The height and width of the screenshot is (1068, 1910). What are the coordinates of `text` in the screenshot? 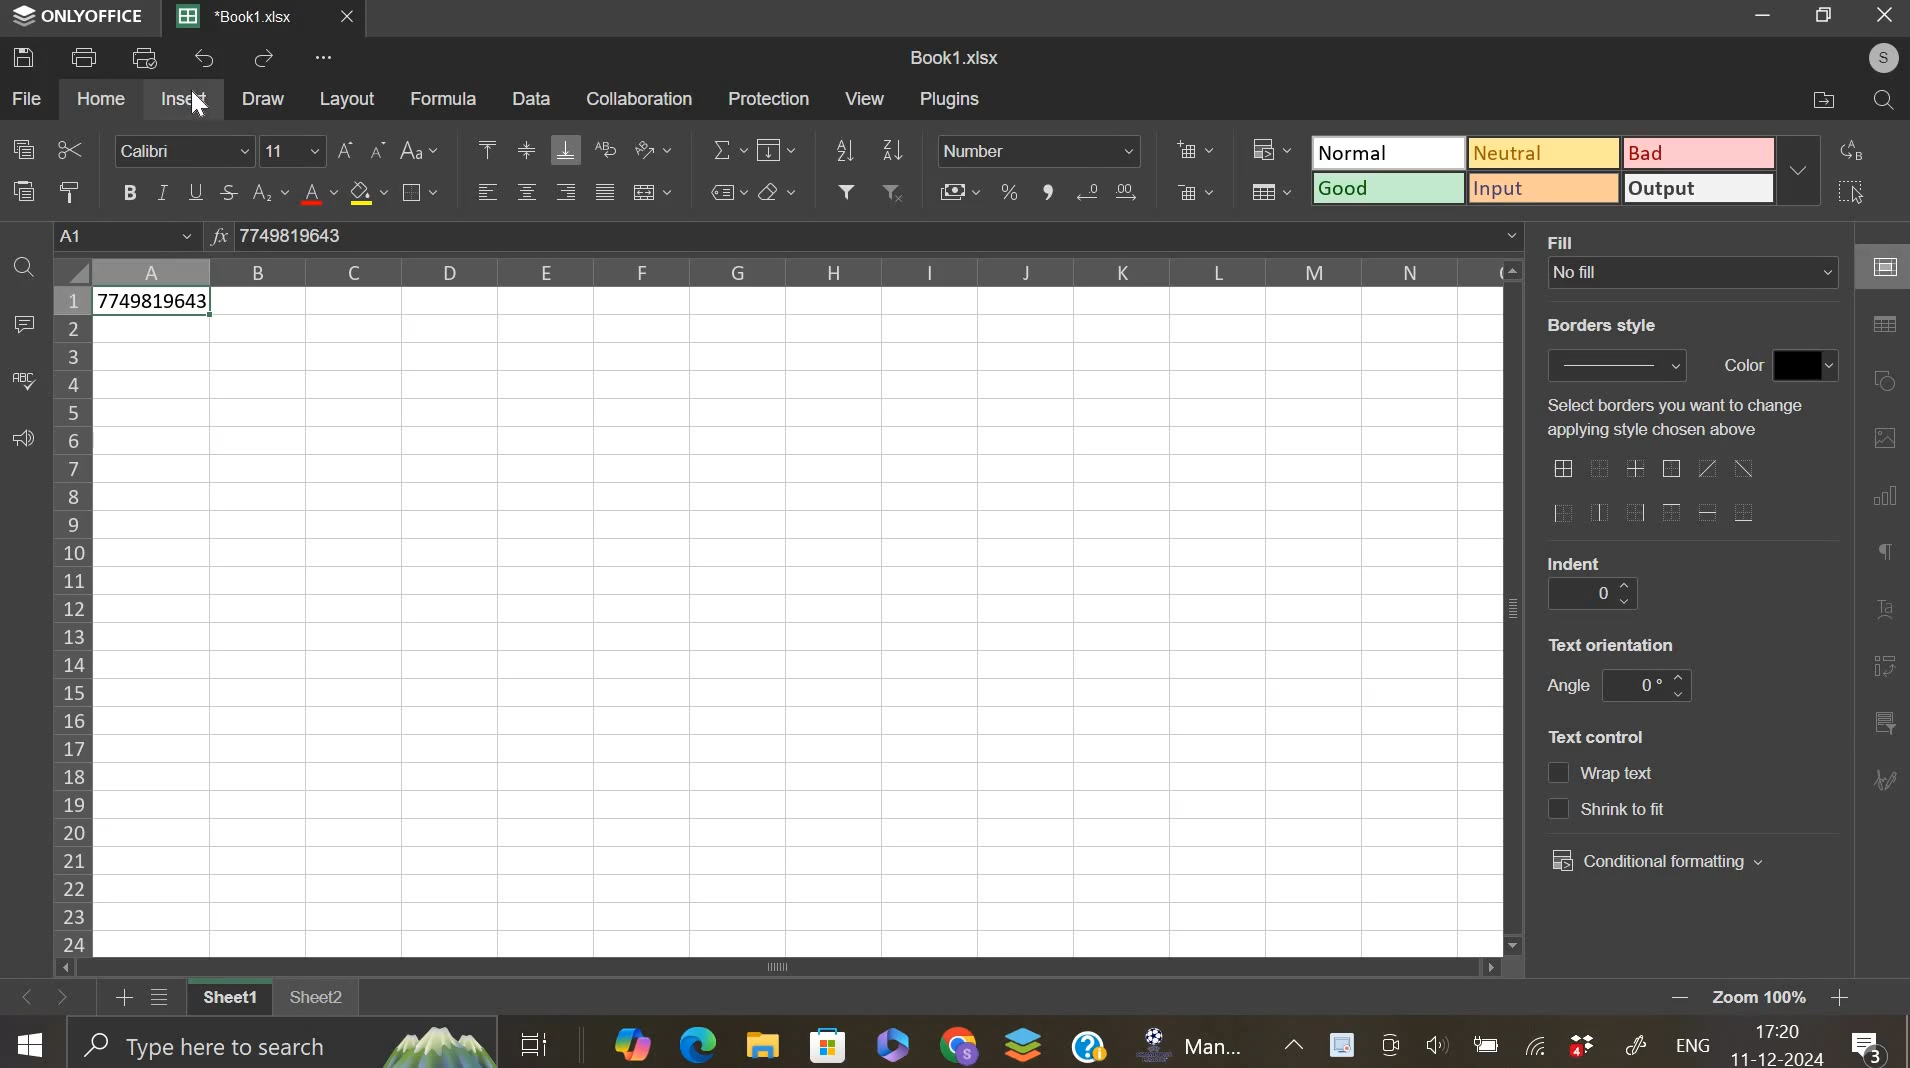 It's located at (1612, 644).